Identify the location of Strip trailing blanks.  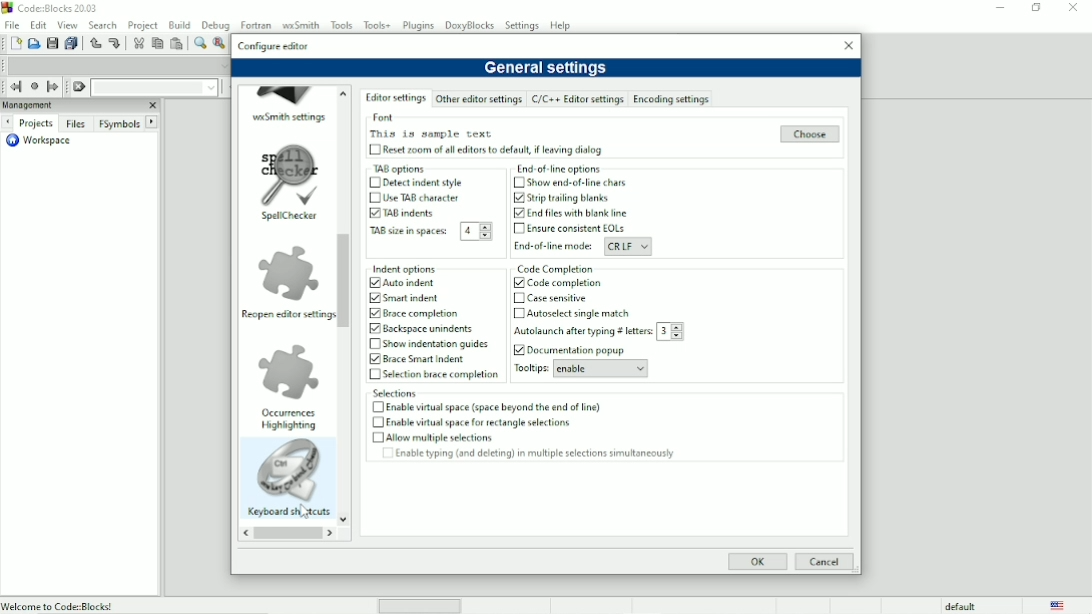
(570, 198).